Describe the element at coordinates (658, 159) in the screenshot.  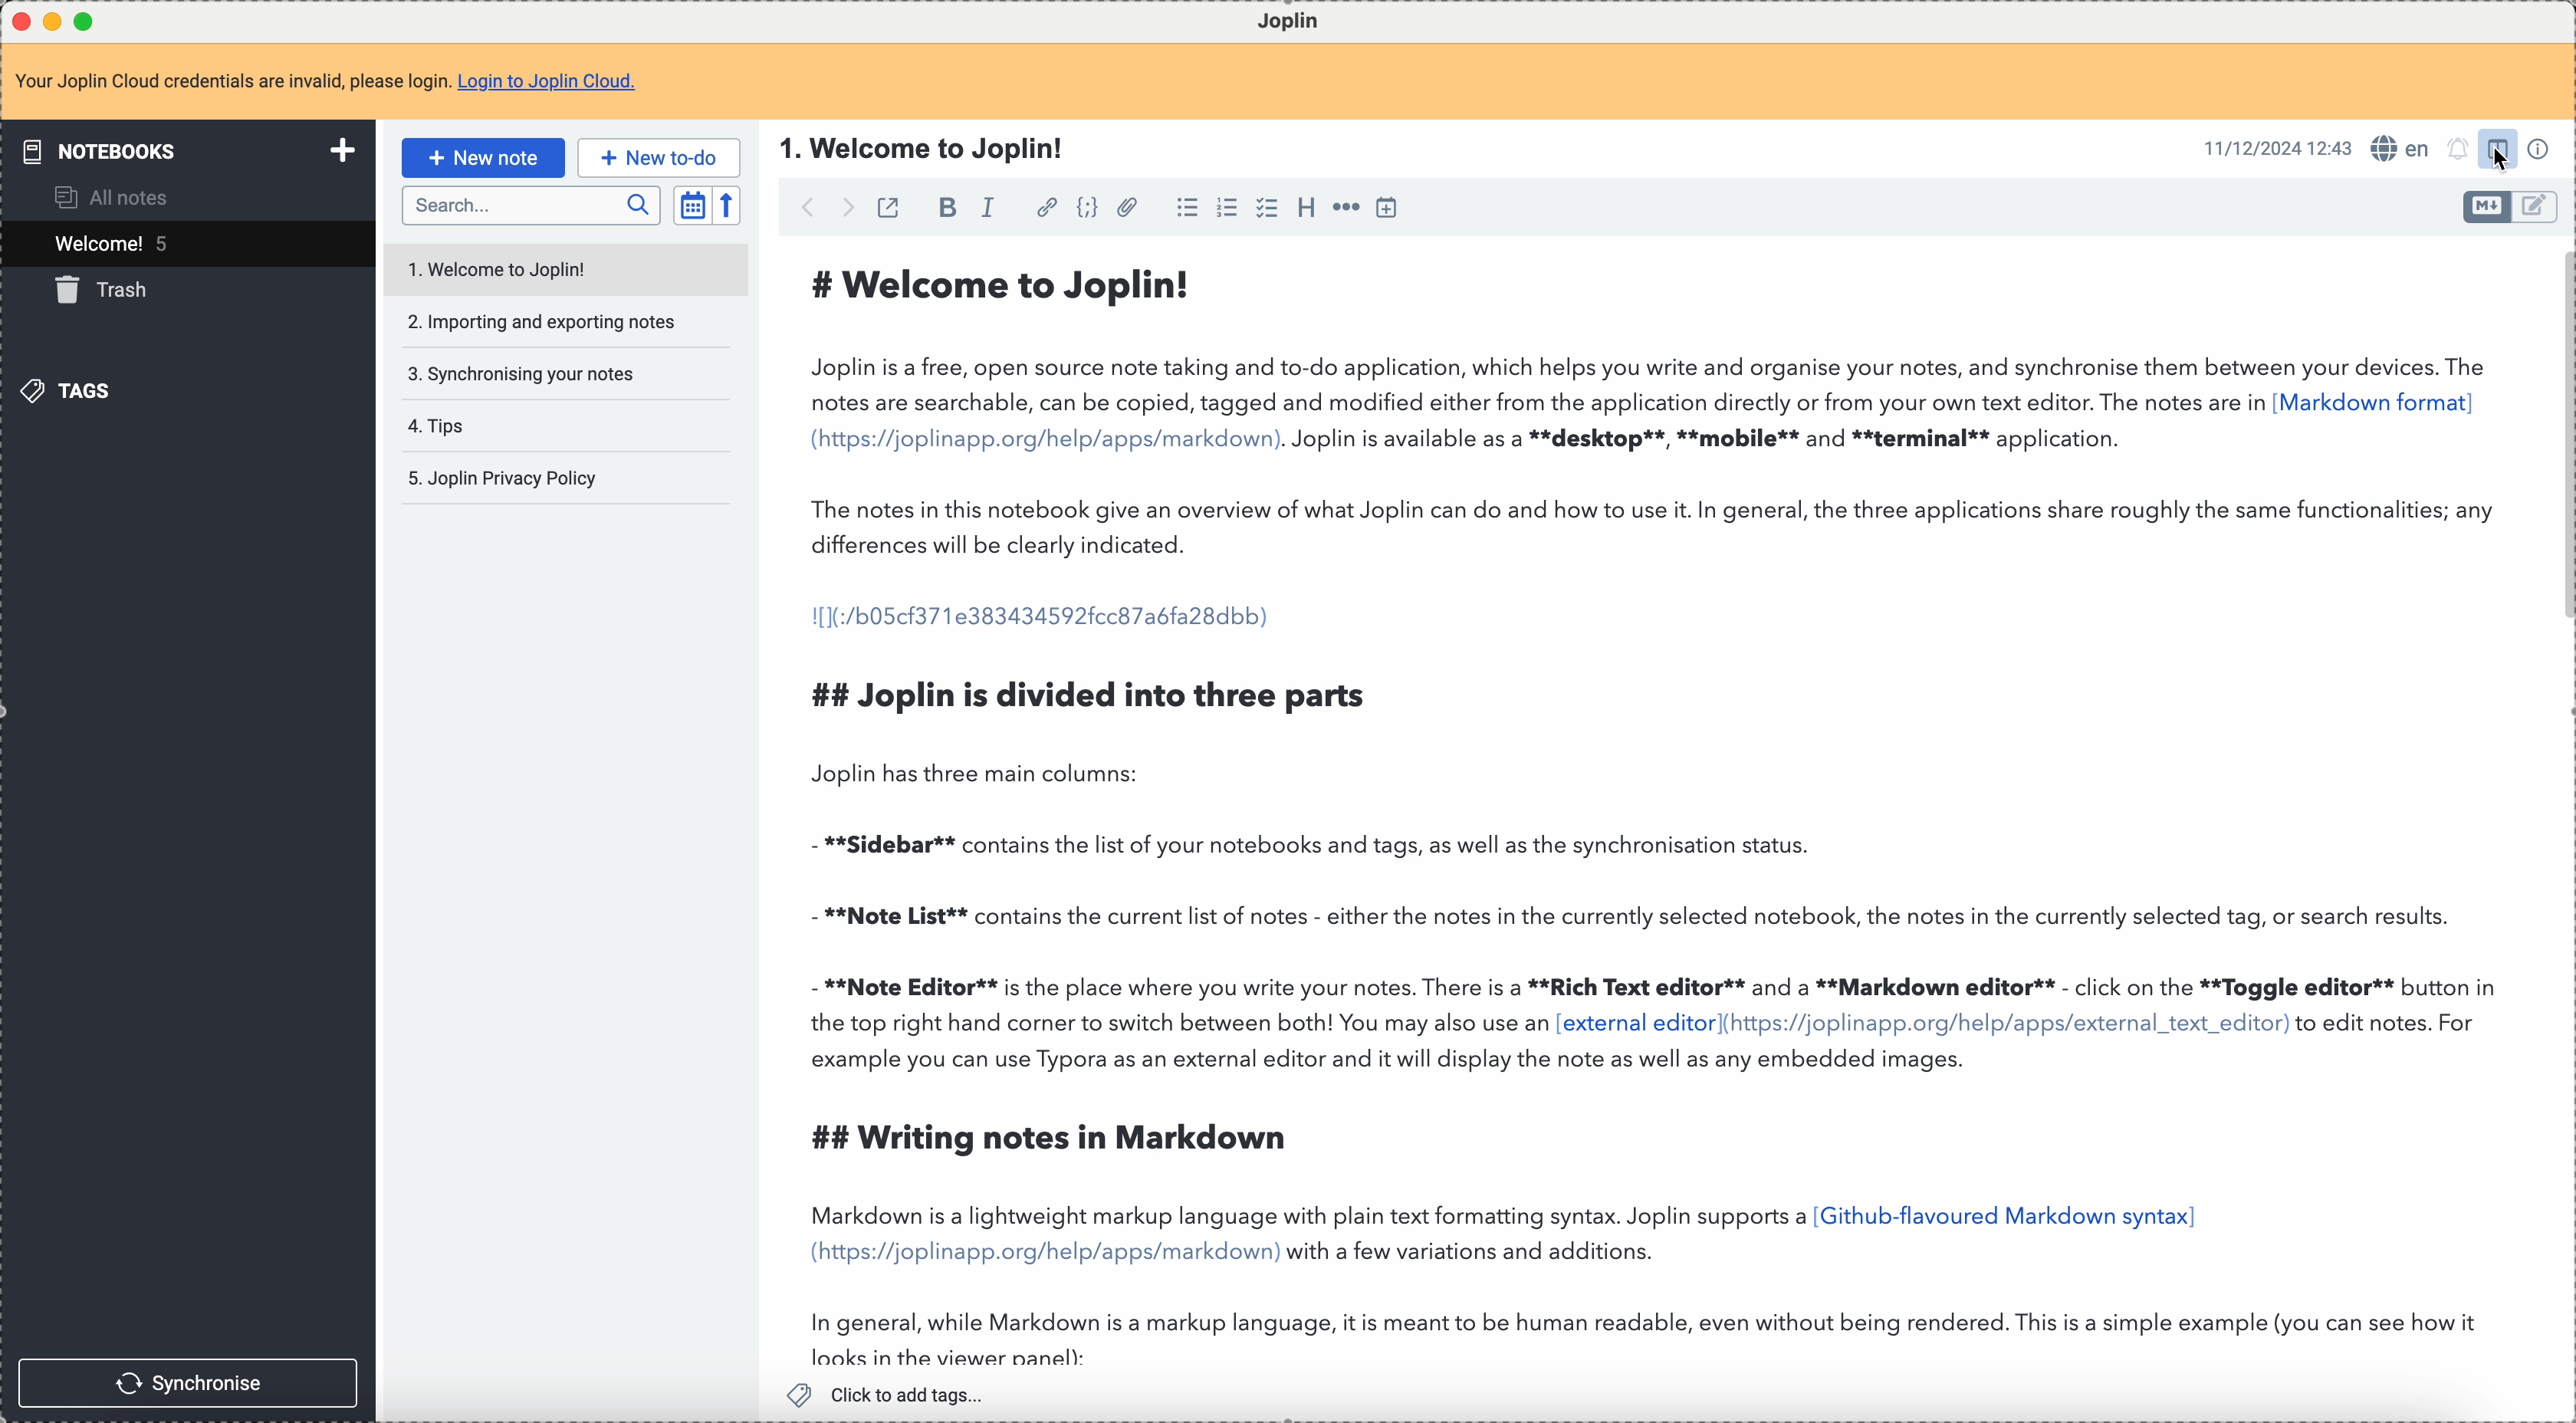
I see `new to-do` at that location.